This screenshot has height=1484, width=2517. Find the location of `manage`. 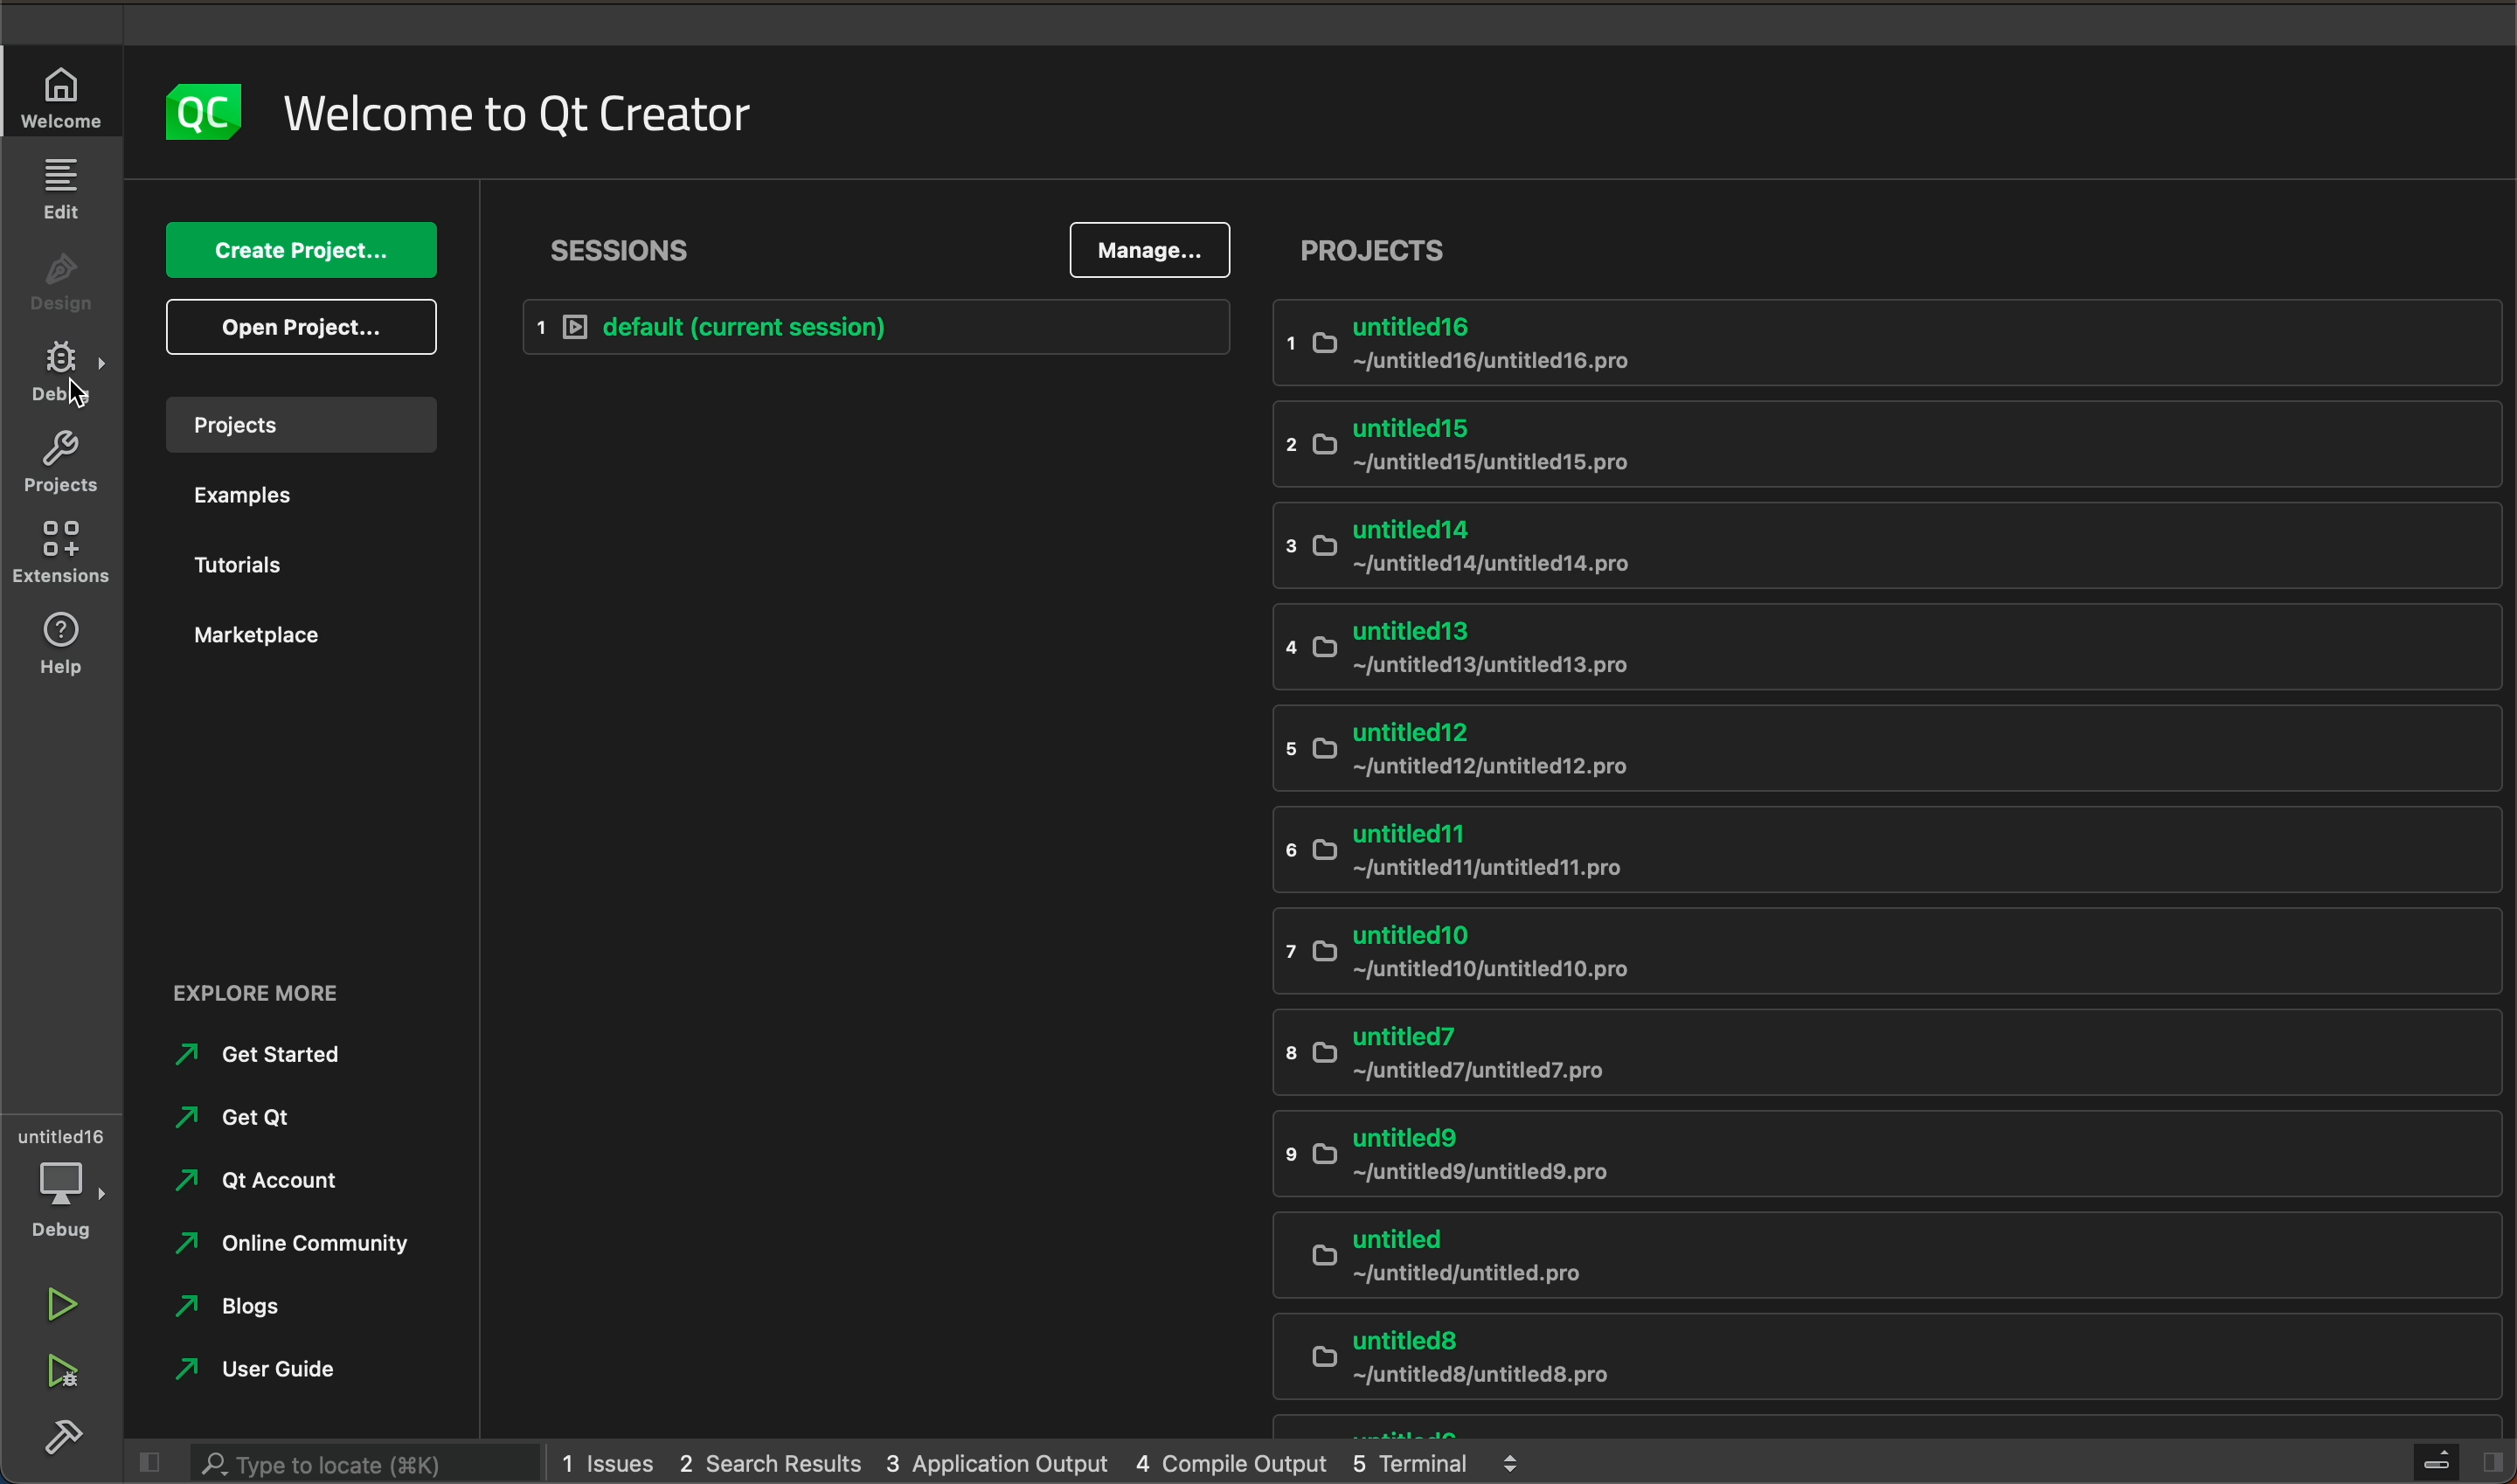

manage is located at coordinates (1152, 251).